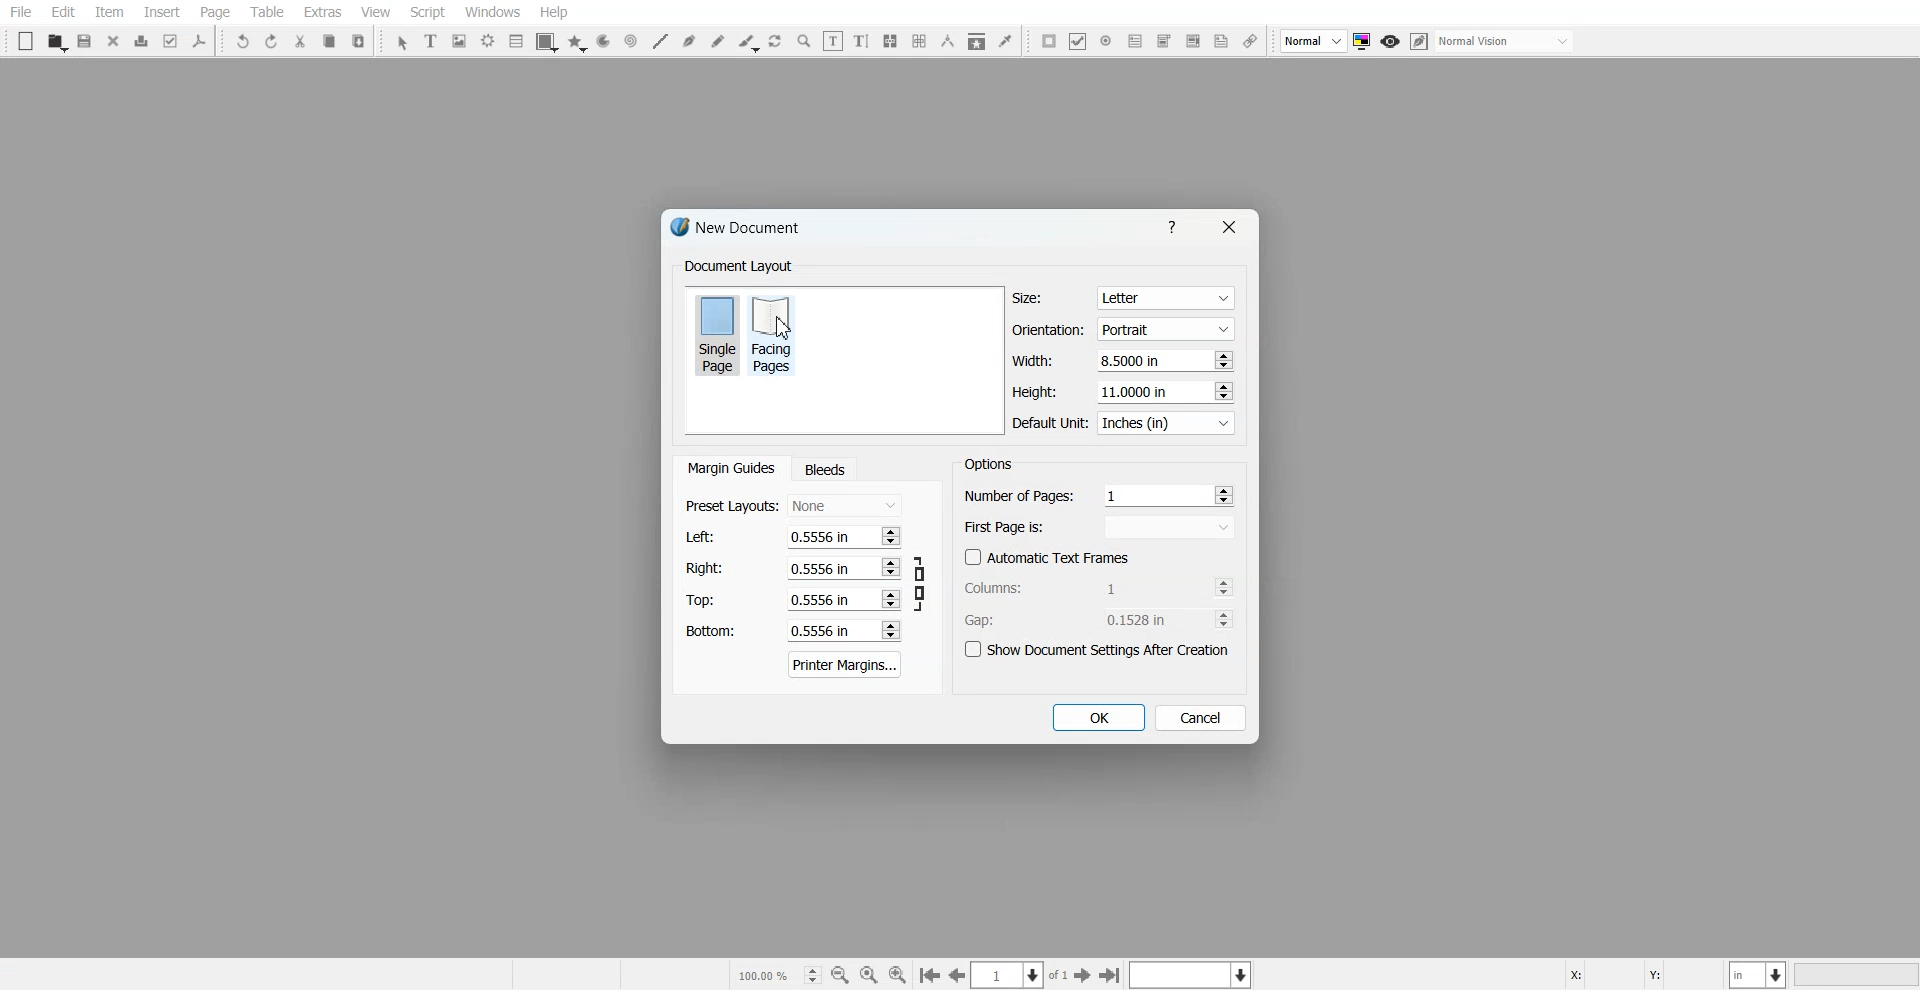  What do you see at coordinates (1085, 975) in the screenshot?
I see `Go to the First page` at bounding box center [1085, 975].